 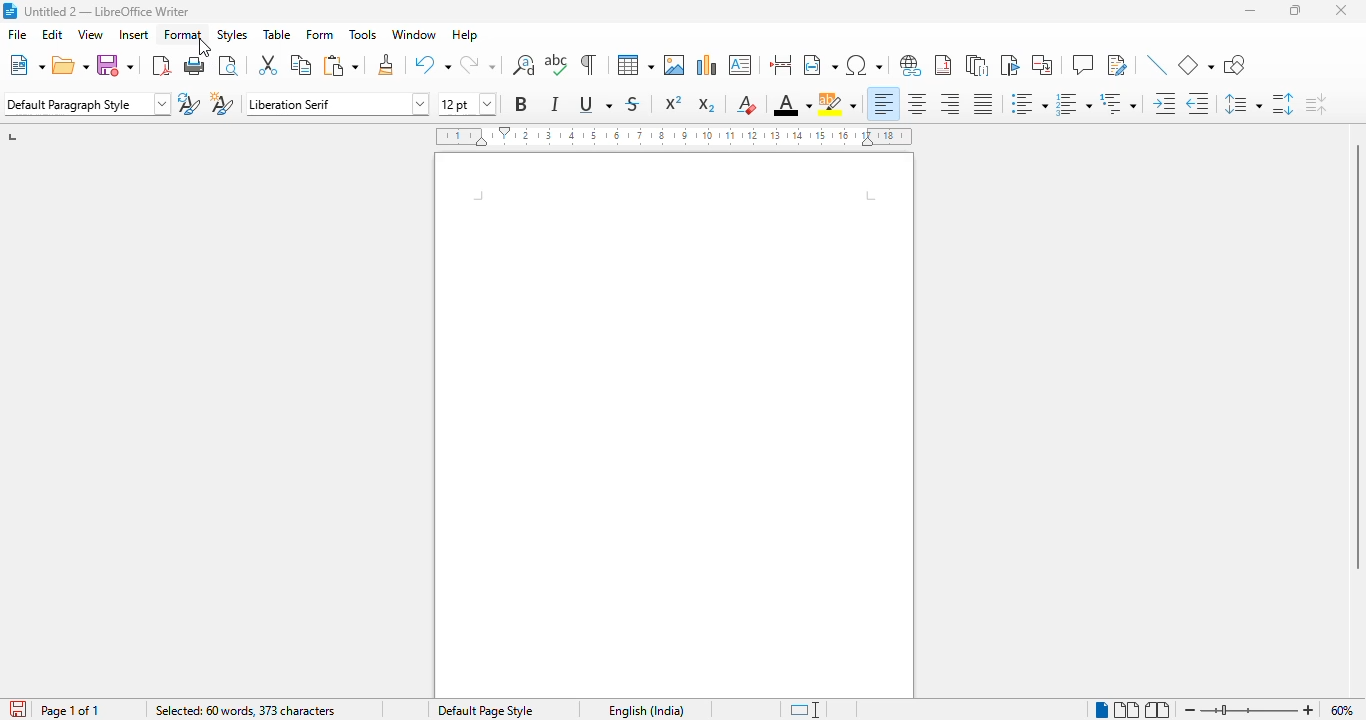 What do you see at coordinates (1316, 105) in the screenshot?
I see `decrease paragraph spacing` at bounding box center [1316, 105].